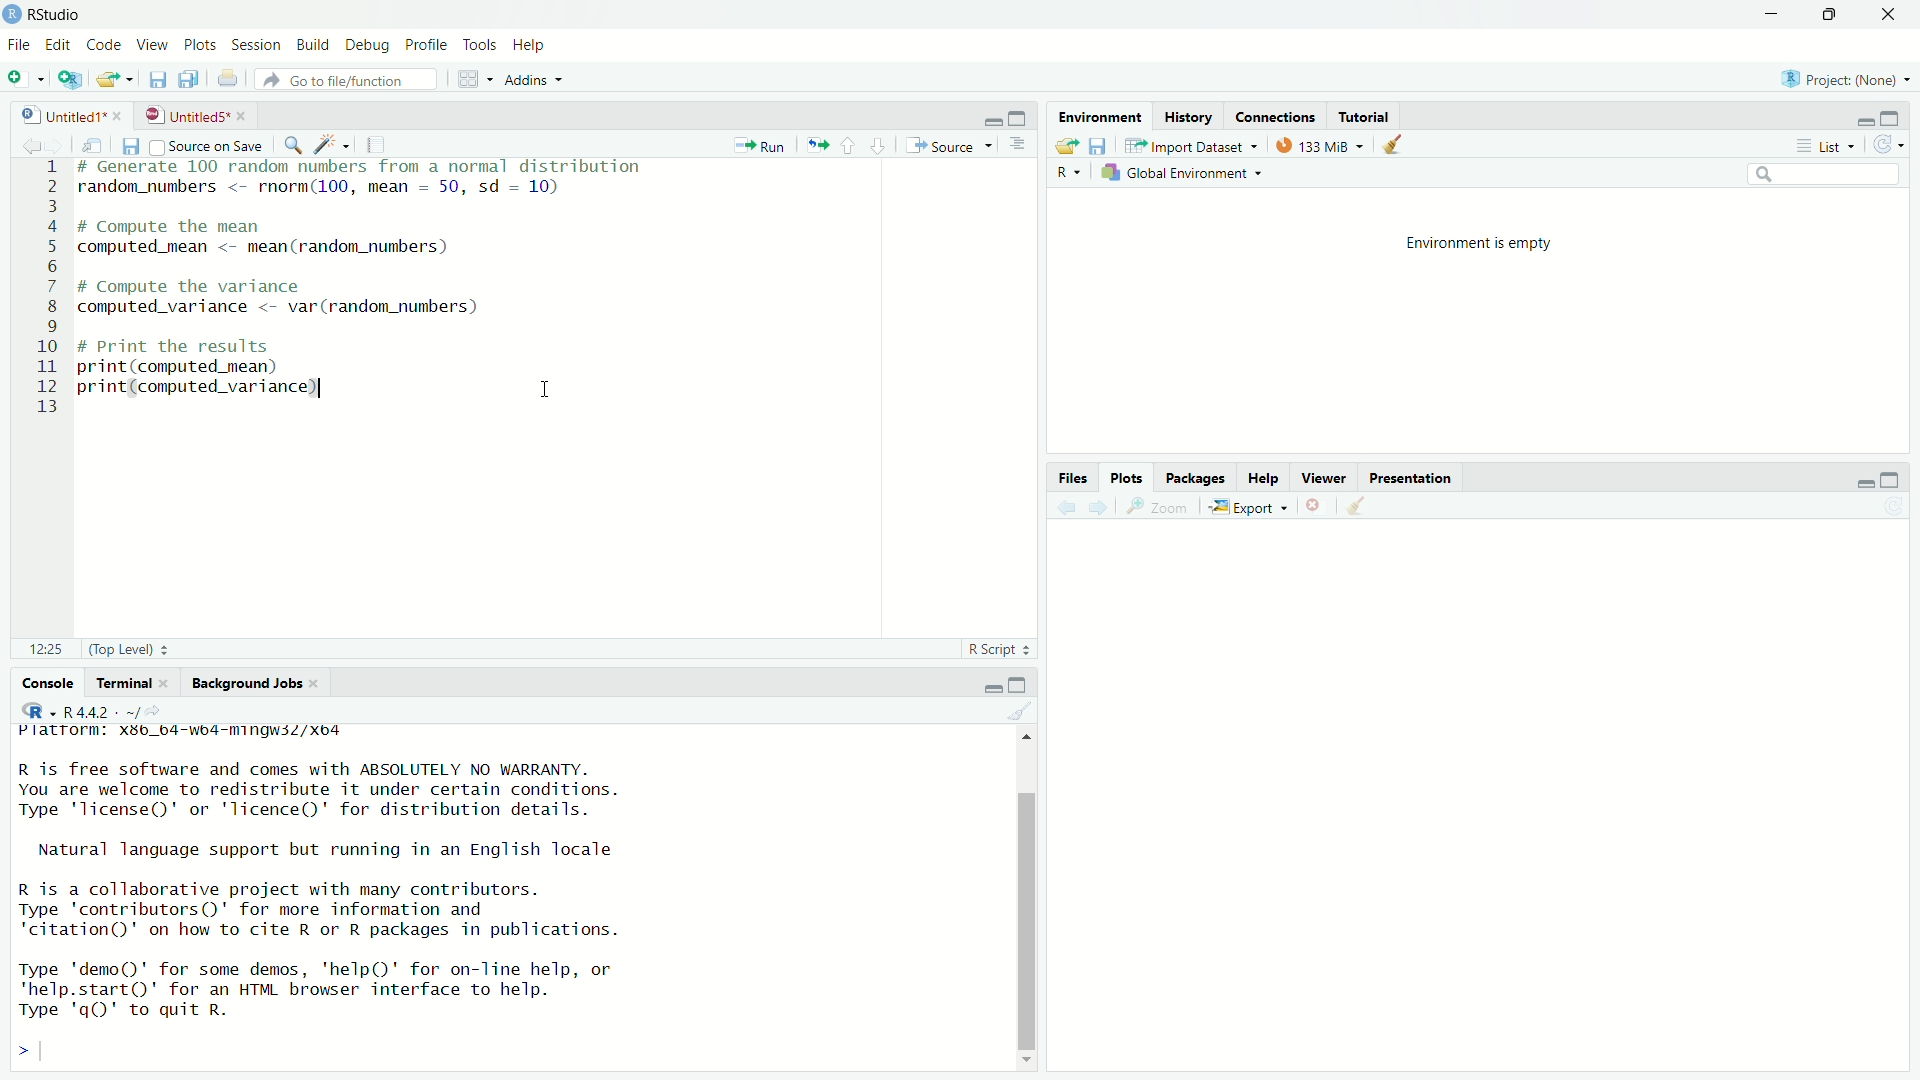 This screenshot has height=1080, width=1920. Describe the element at coordinates (12, 14) in the screenshot. I see `logo` at that location.